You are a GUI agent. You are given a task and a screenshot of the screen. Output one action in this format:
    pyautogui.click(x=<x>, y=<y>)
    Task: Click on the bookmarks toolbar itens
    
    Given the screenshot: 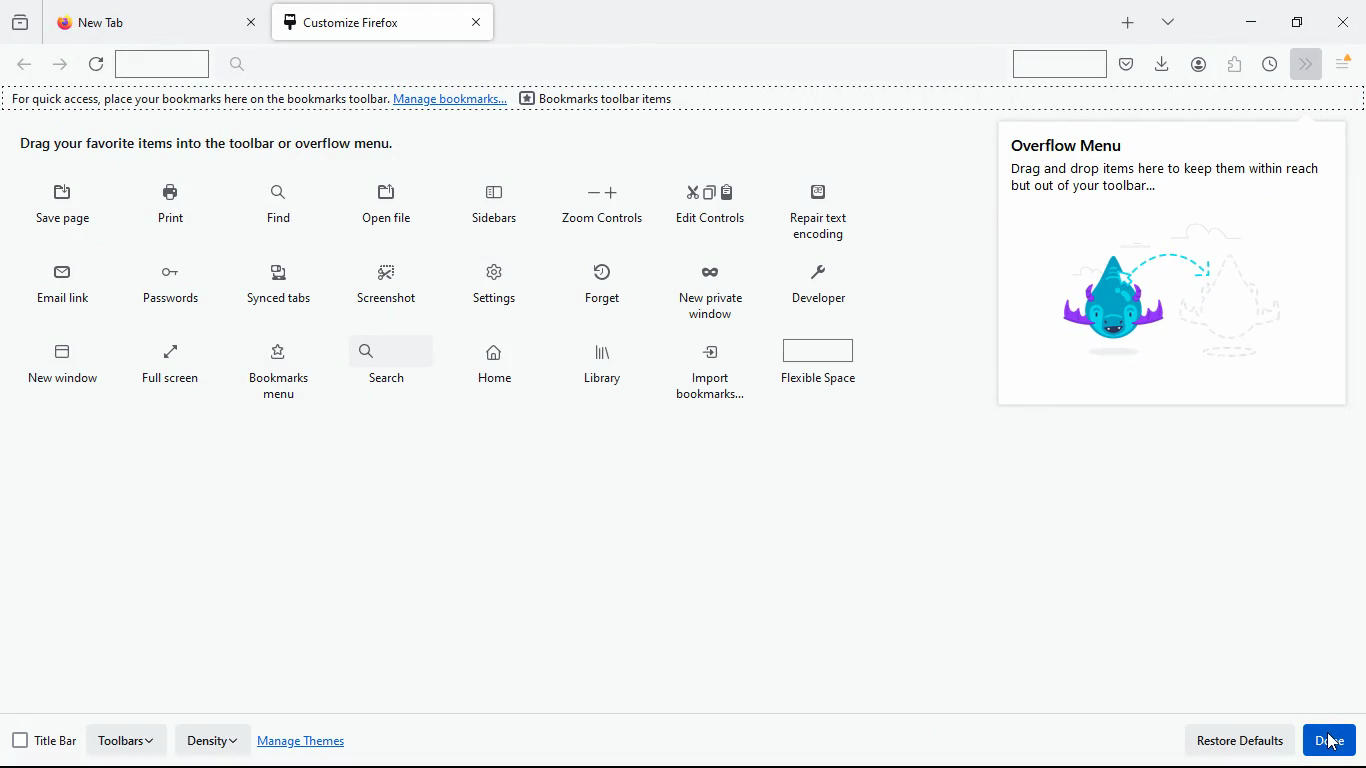 What is the action you would take?
    pyautogui.click(x=602, y=100)
    